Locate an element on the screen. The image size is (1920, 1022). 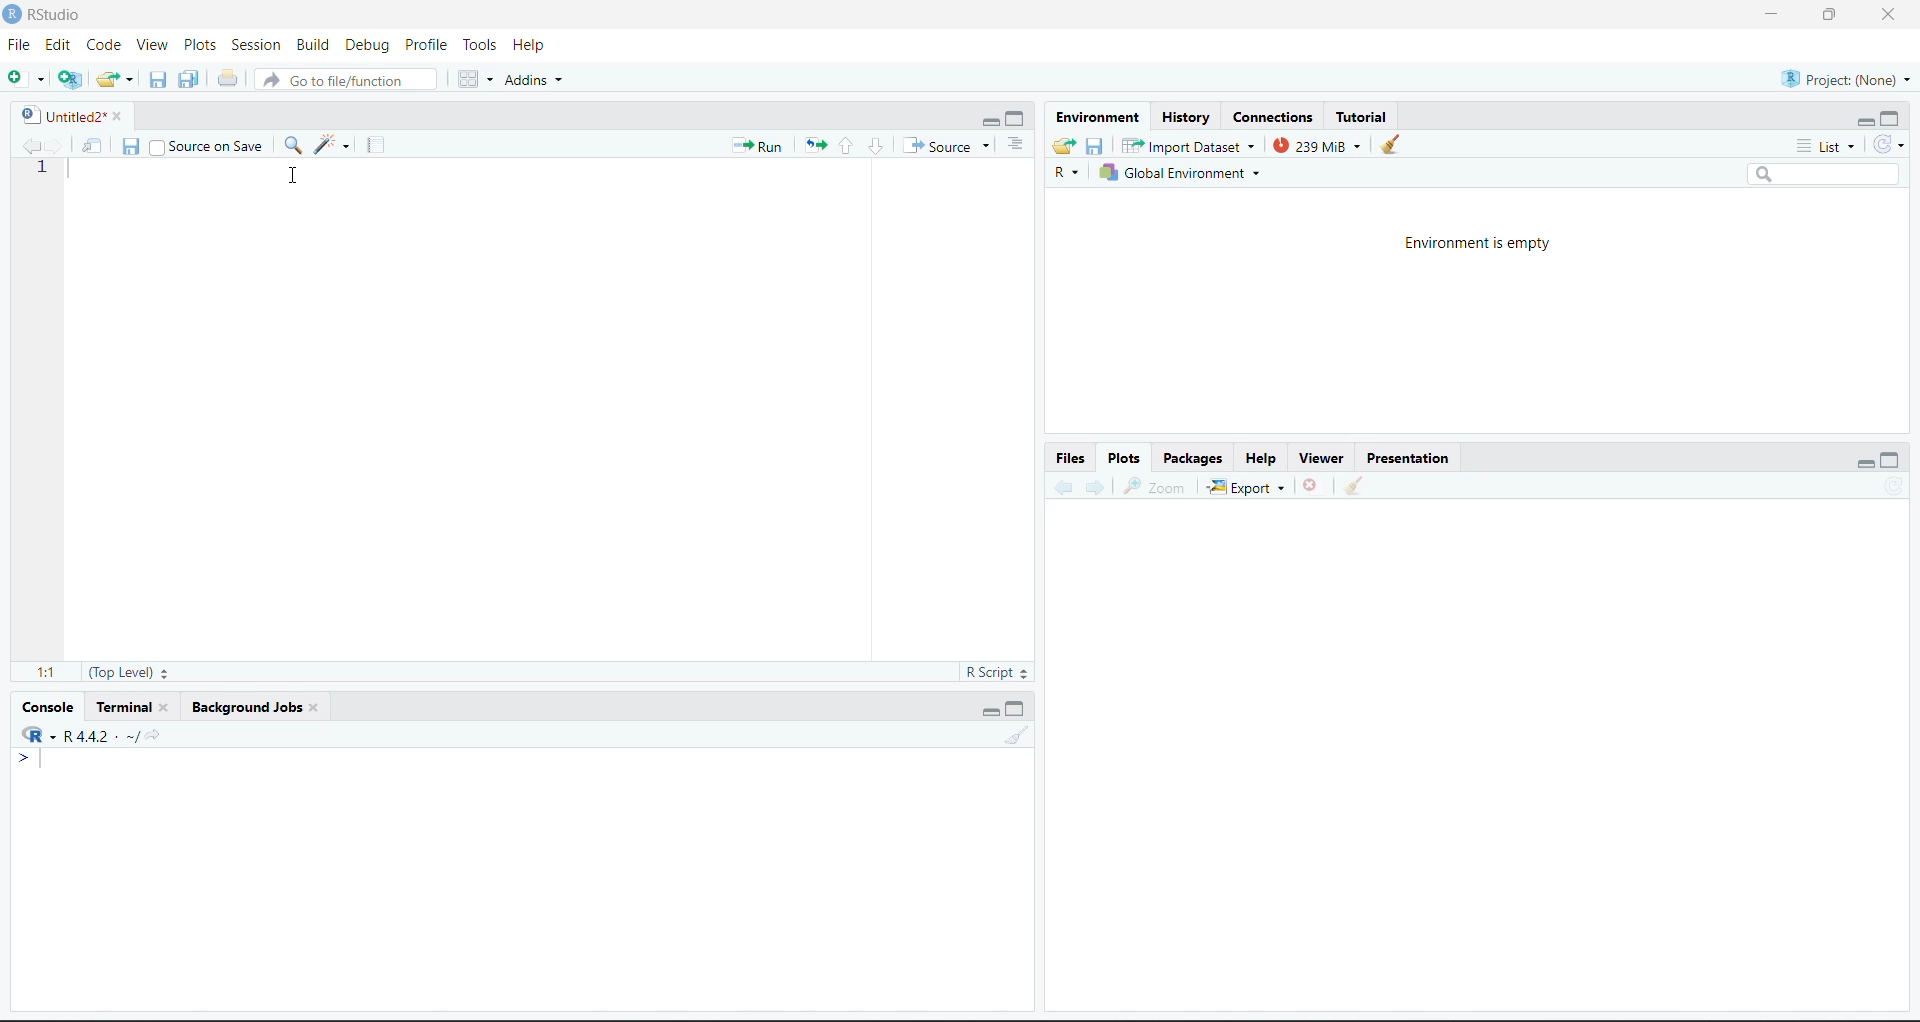
Minimize is located at coordinates (1863, 120).